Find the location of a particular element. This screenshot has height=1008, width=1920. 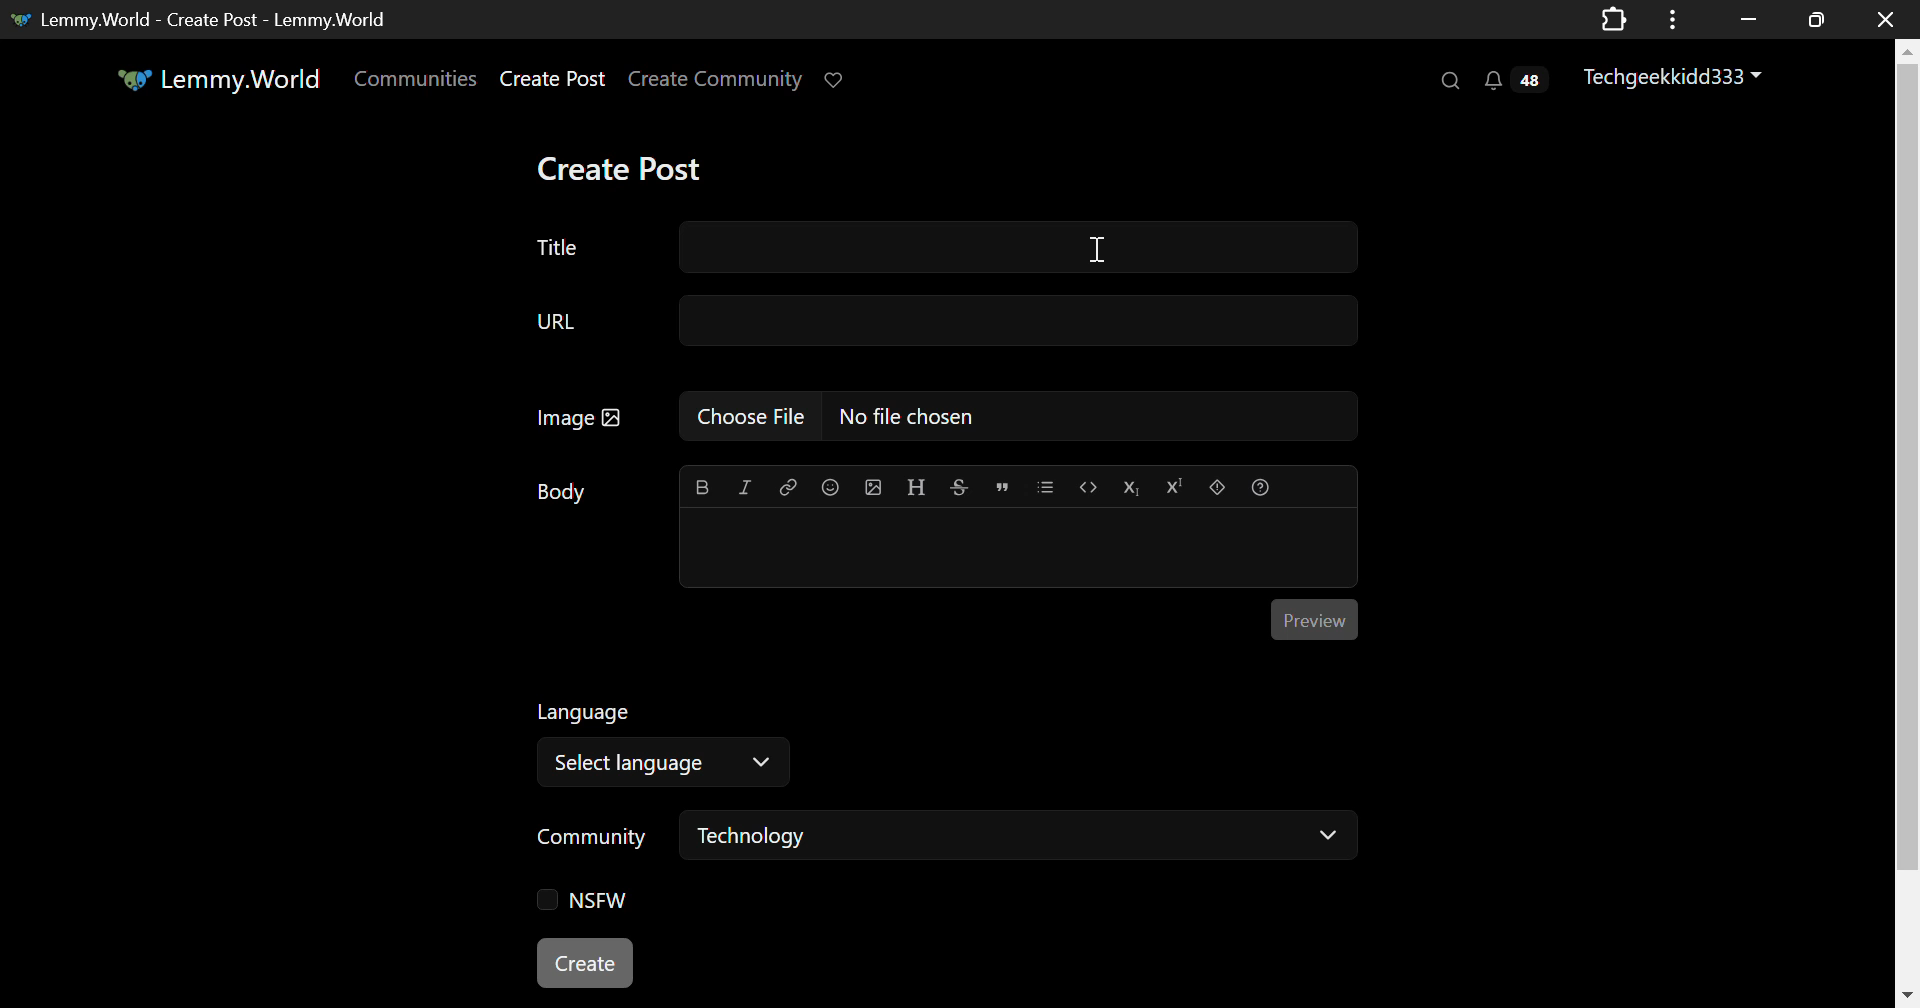

bold is located at coordinates (703, 487).